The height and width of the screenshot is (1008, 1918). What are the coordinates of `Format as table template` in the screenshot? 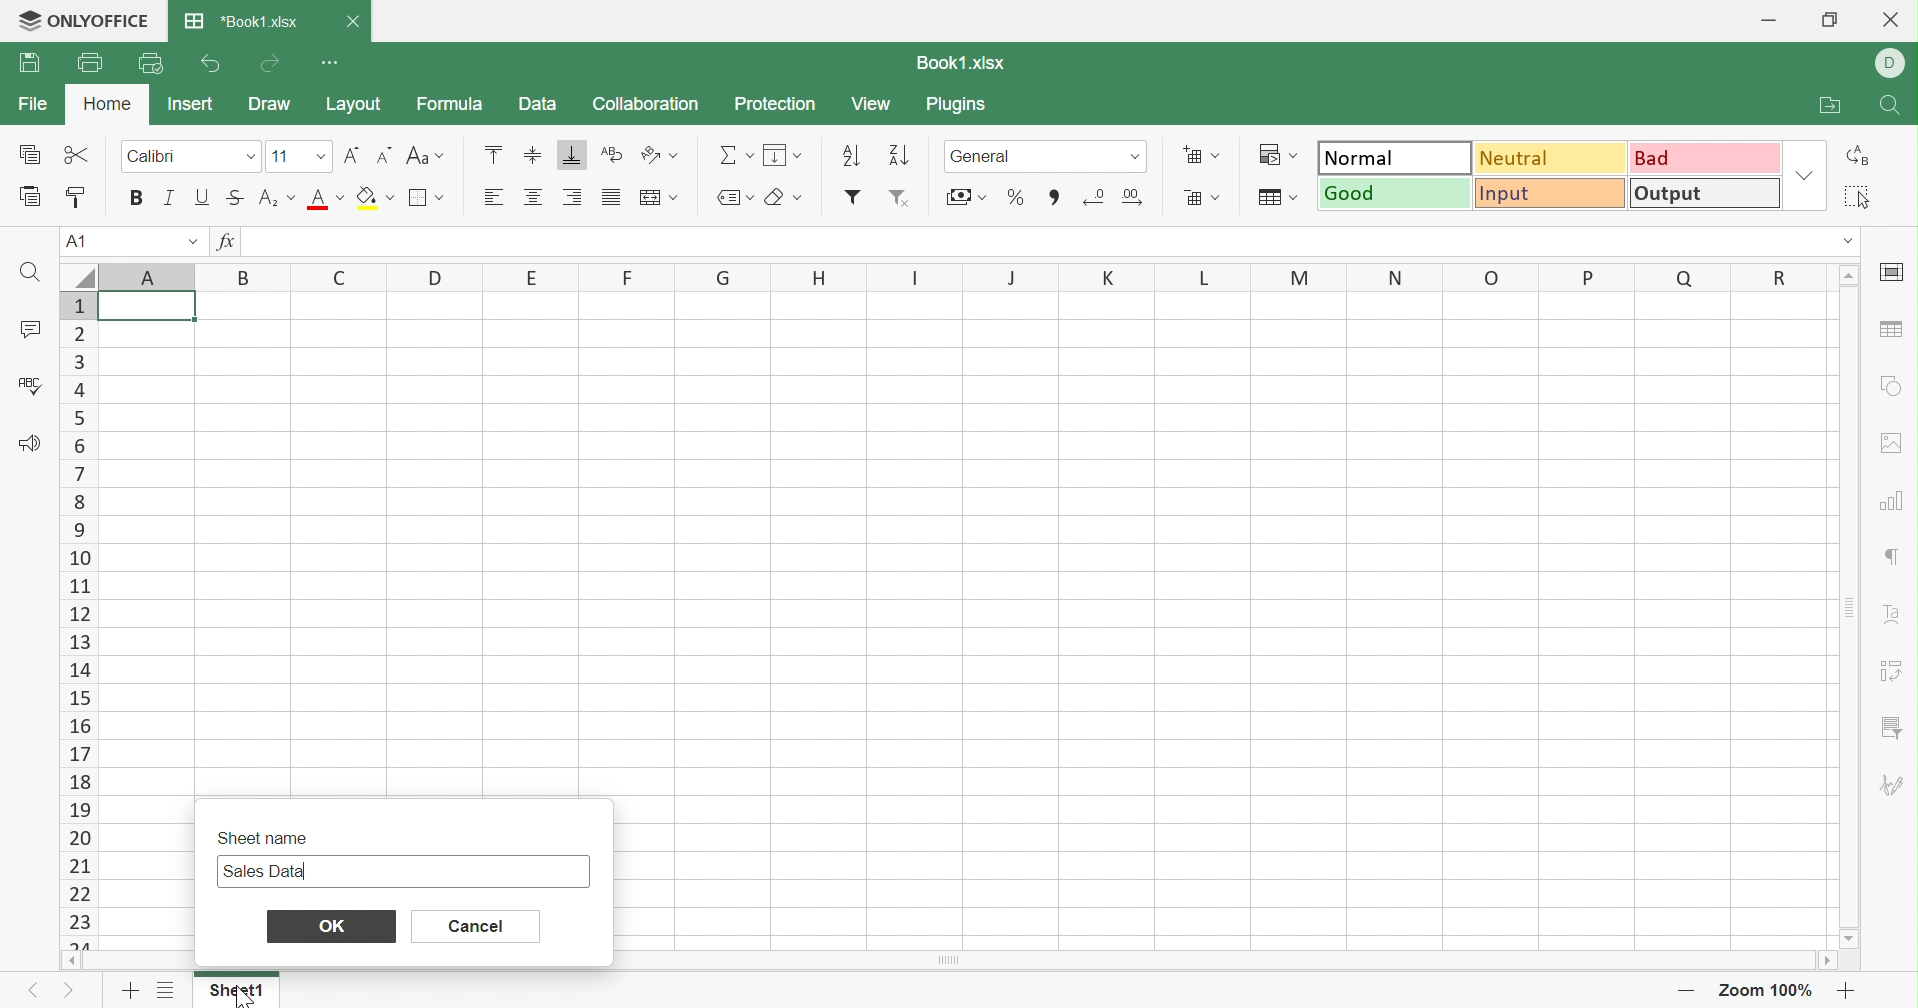 It's located at (1279, 195).